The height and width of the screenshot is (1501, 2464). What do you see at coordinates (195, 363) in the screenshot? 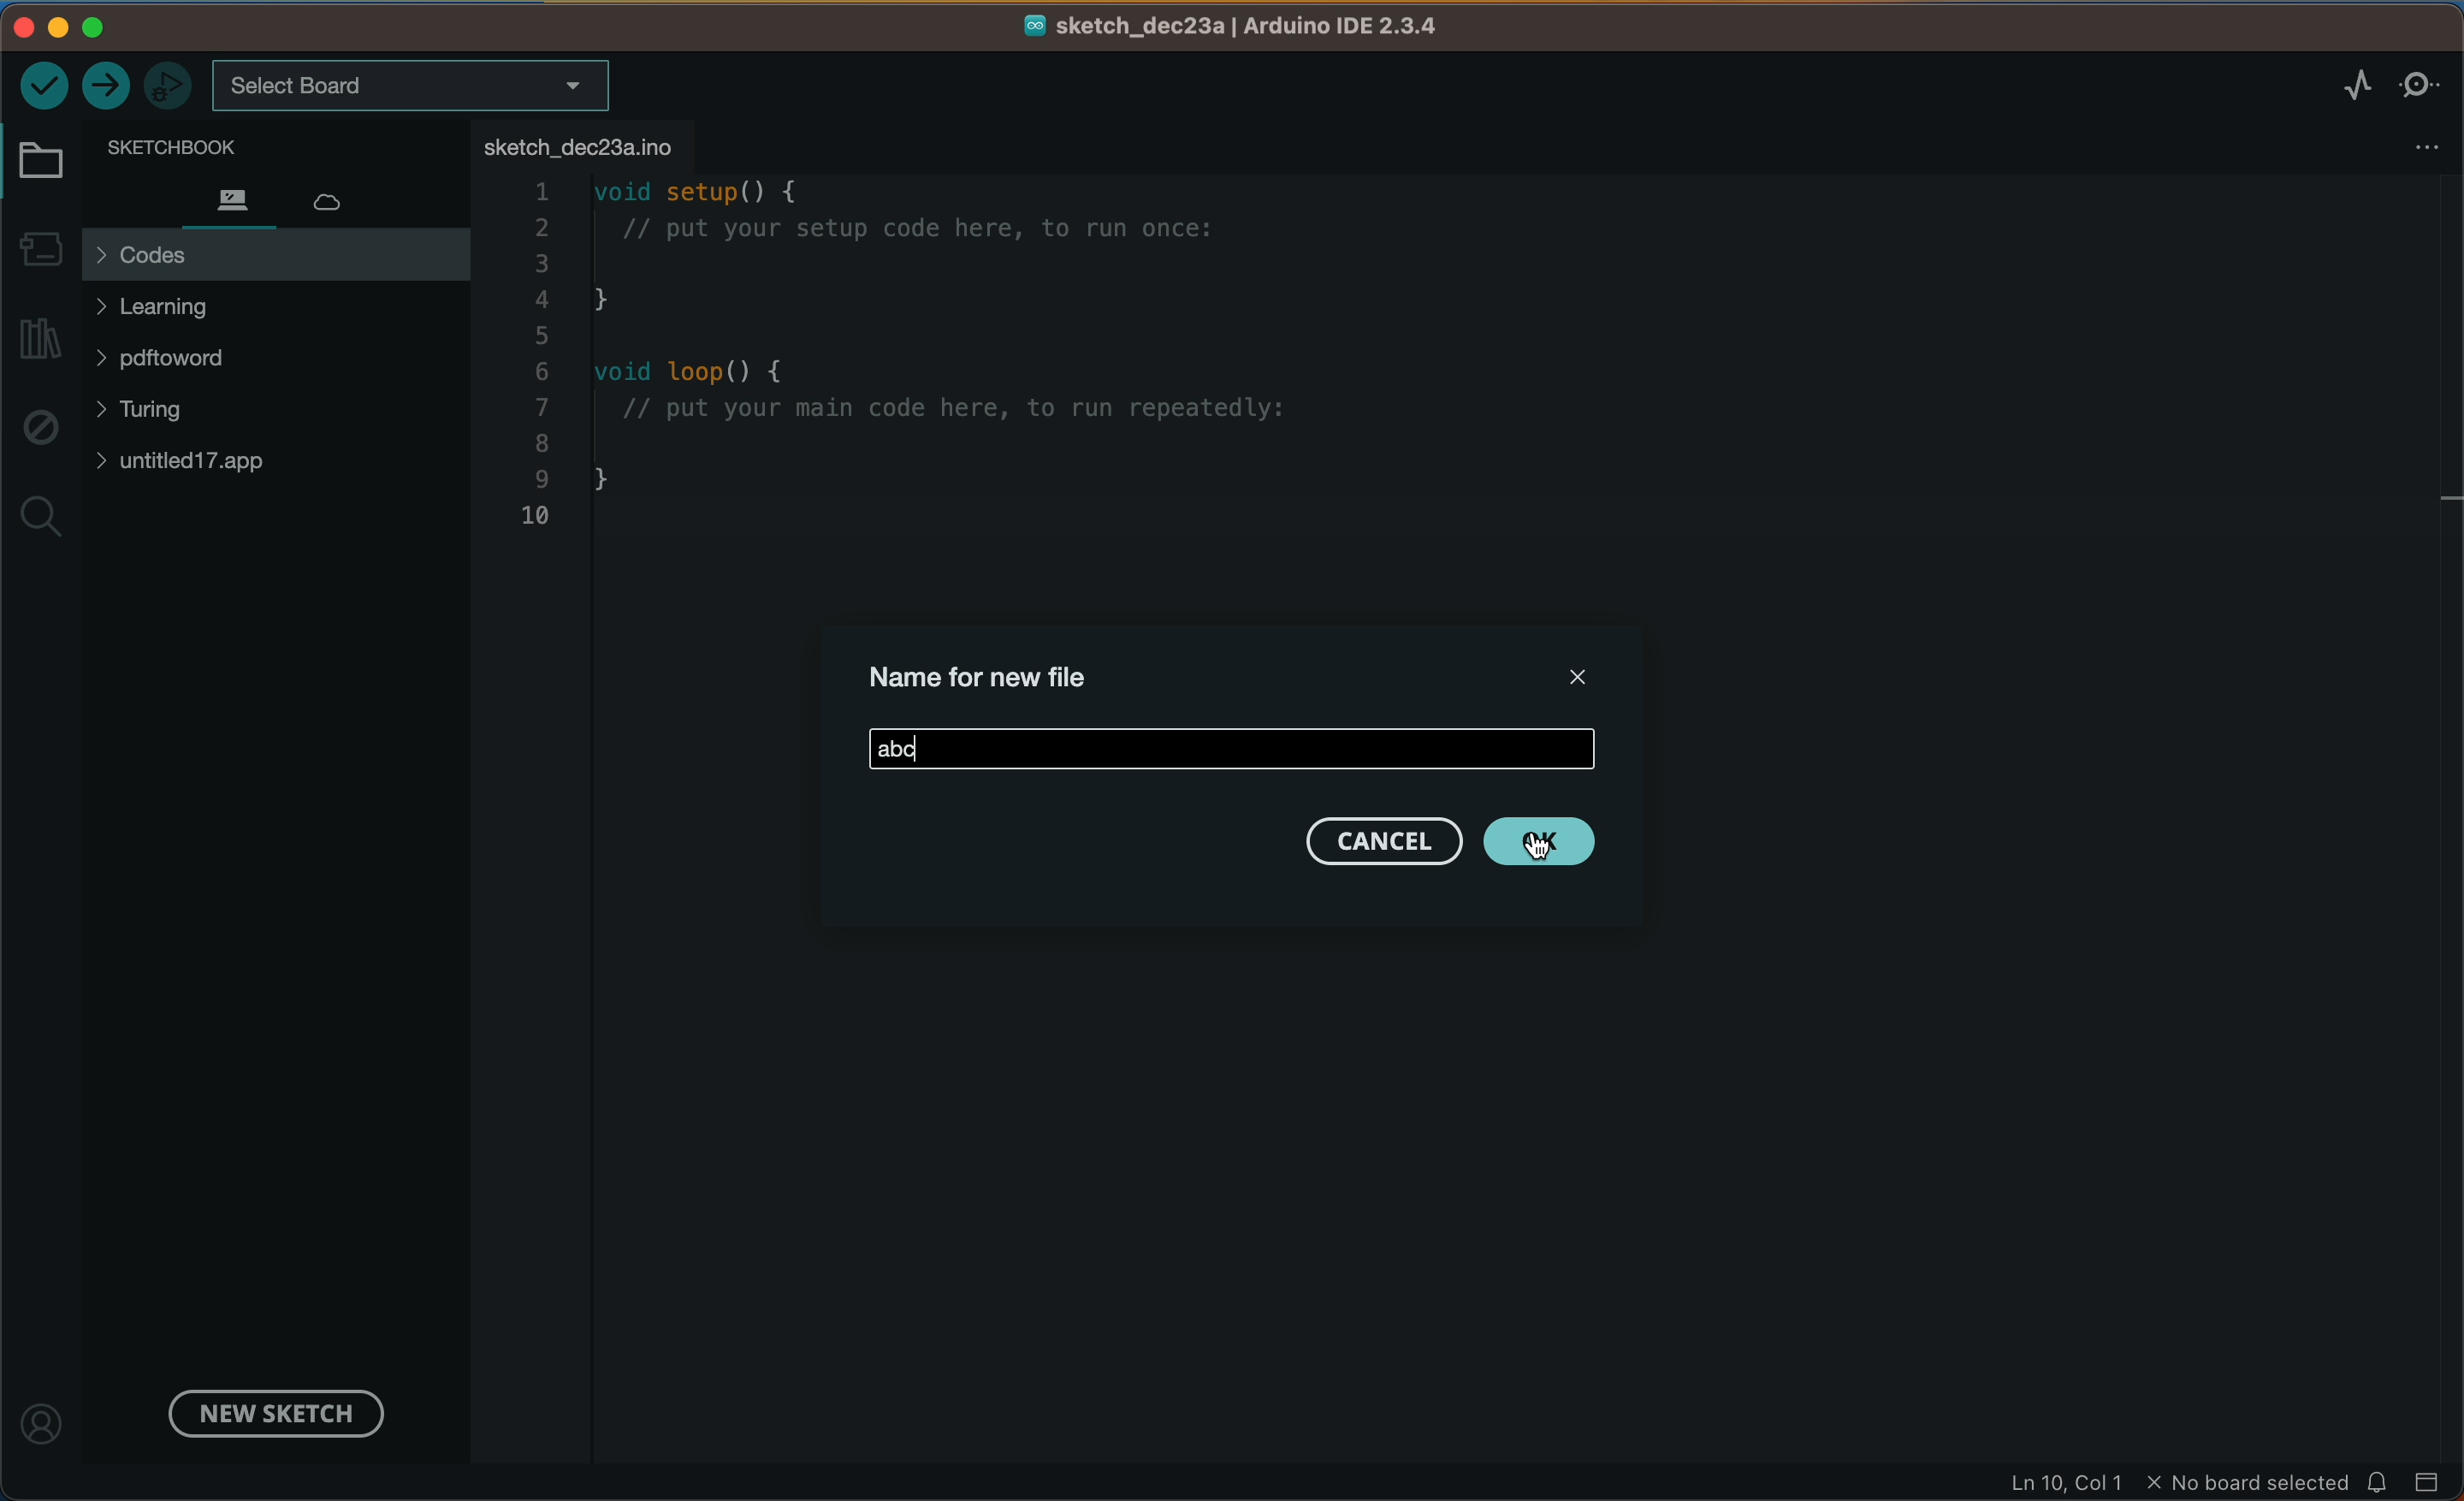
I see `pdftoword` at bounding box center [195, 363].